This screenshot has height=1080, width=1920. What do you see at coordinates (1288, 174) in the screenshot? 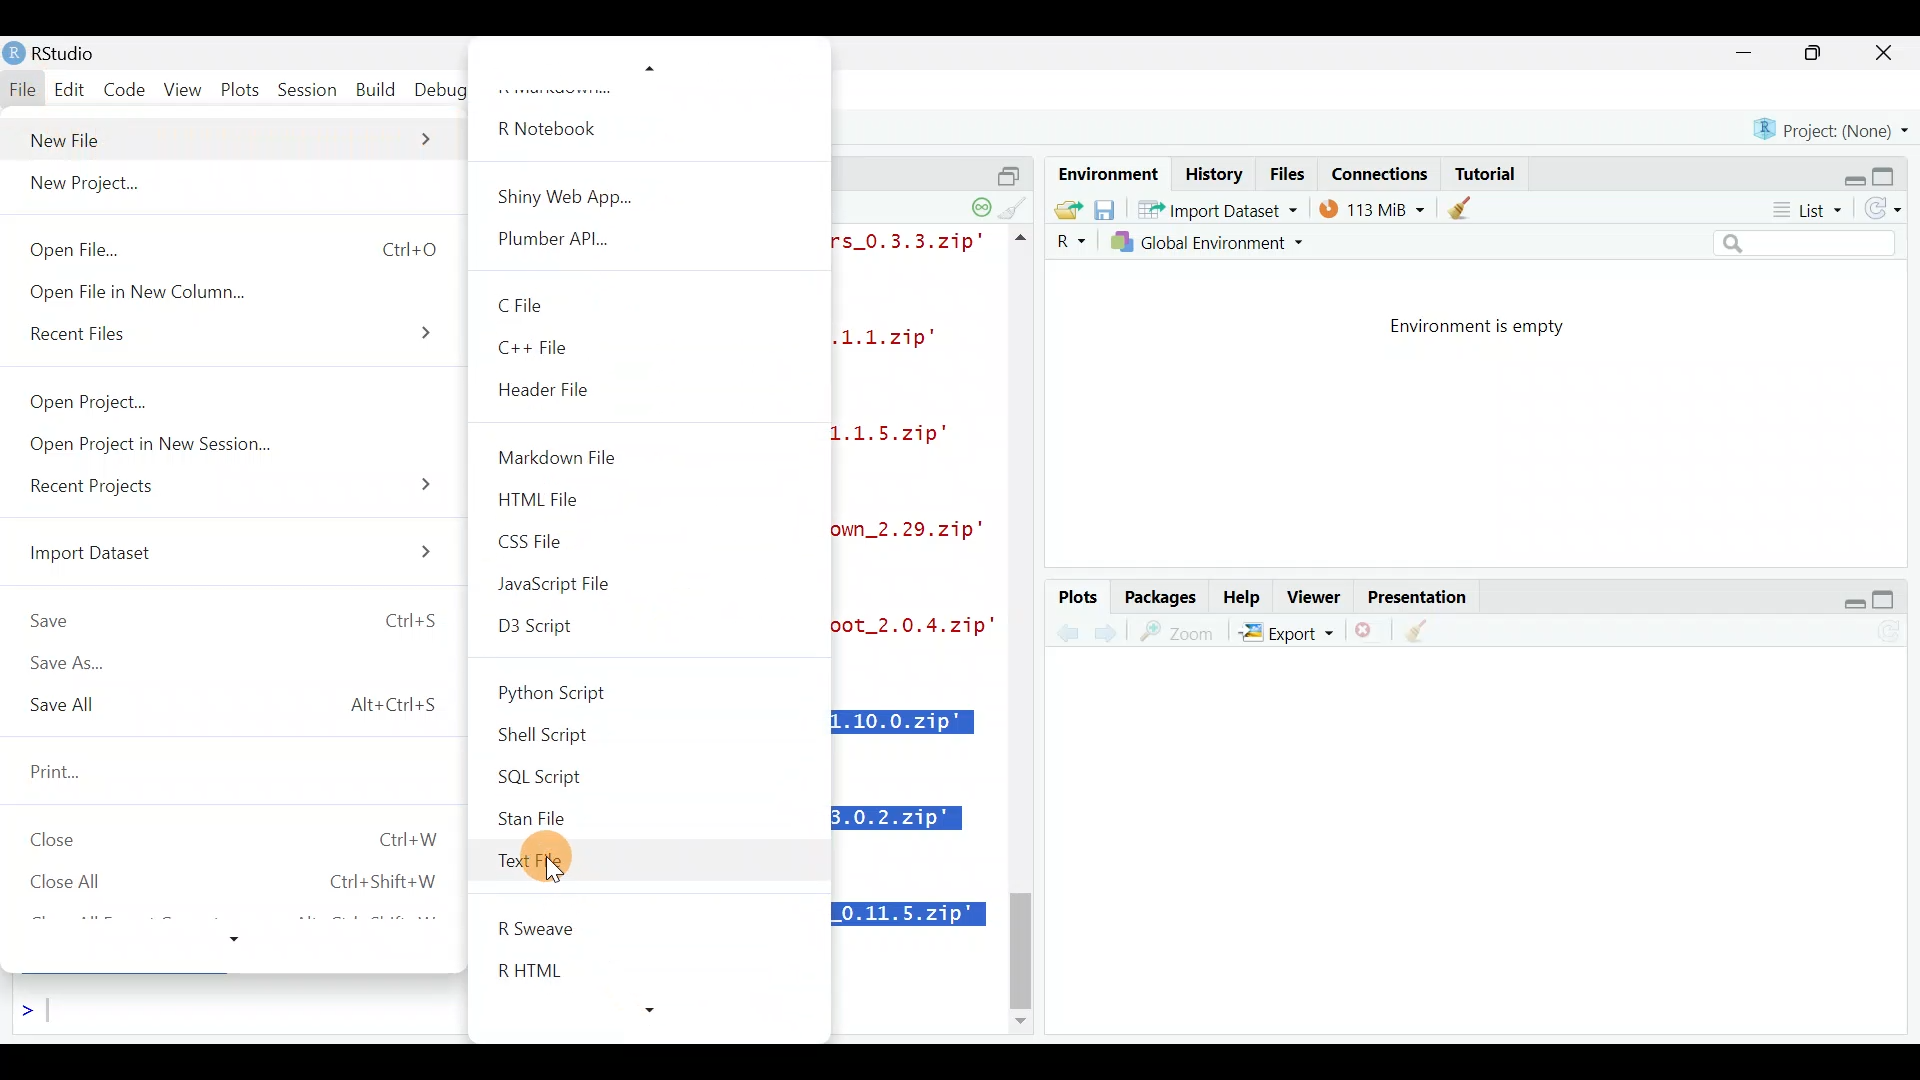
I see `Files` at bounding box center [1288, 174].